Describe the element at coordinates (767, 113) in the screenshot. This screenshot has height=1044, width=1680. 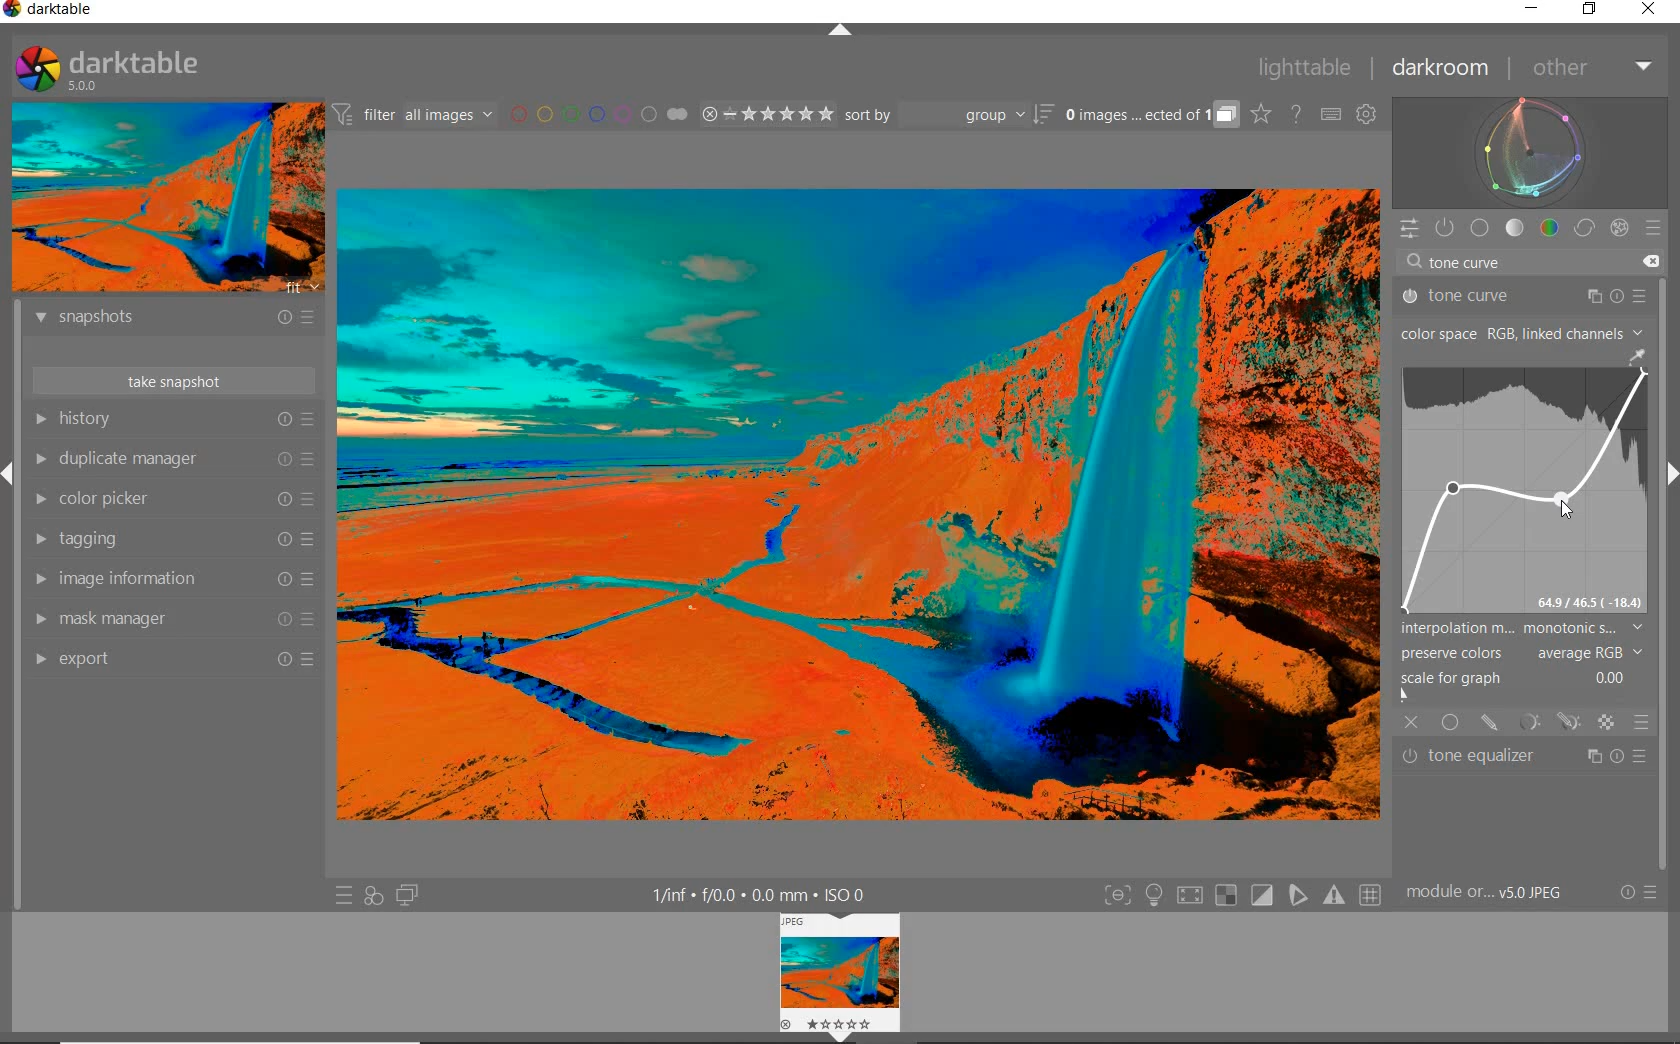
I see `RANGE RATING OF SELECTED IMAGES` at that location.